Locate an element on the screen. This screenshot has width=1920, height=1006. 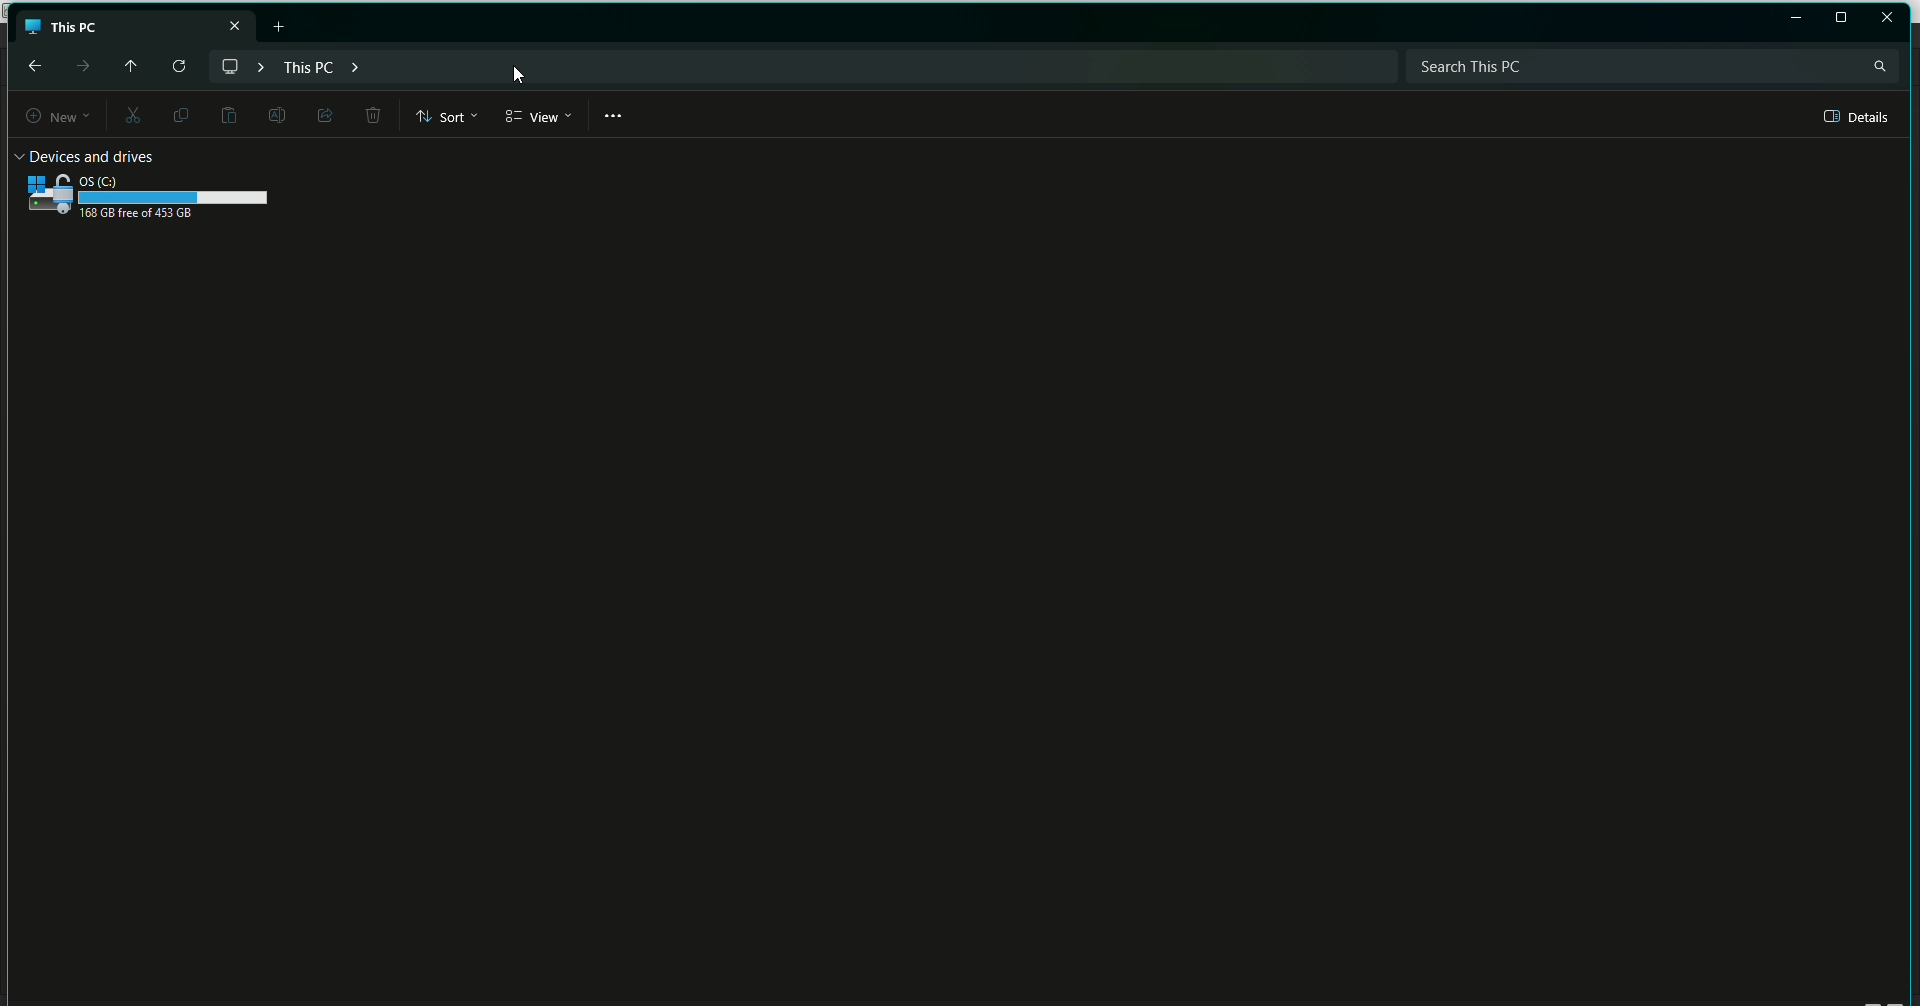
Cursor is located at coordinates (518, 77).